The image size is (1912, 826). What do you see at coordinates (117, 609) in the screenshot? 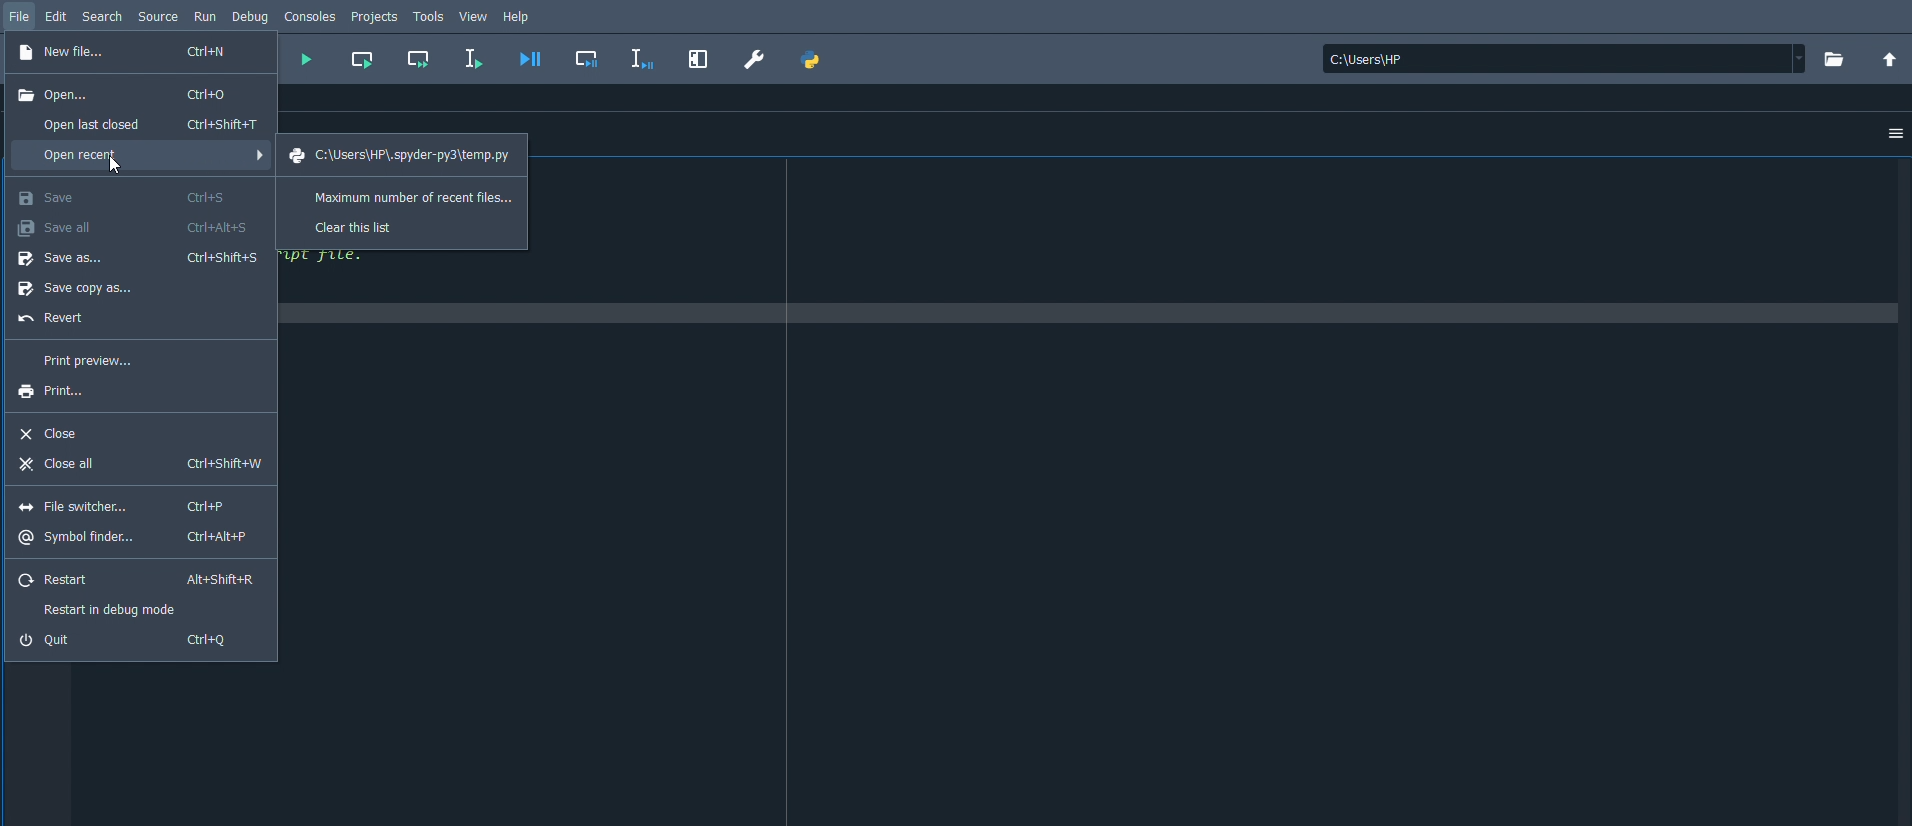
I see `Restart in debug mode` at bounding box center [117, 609].